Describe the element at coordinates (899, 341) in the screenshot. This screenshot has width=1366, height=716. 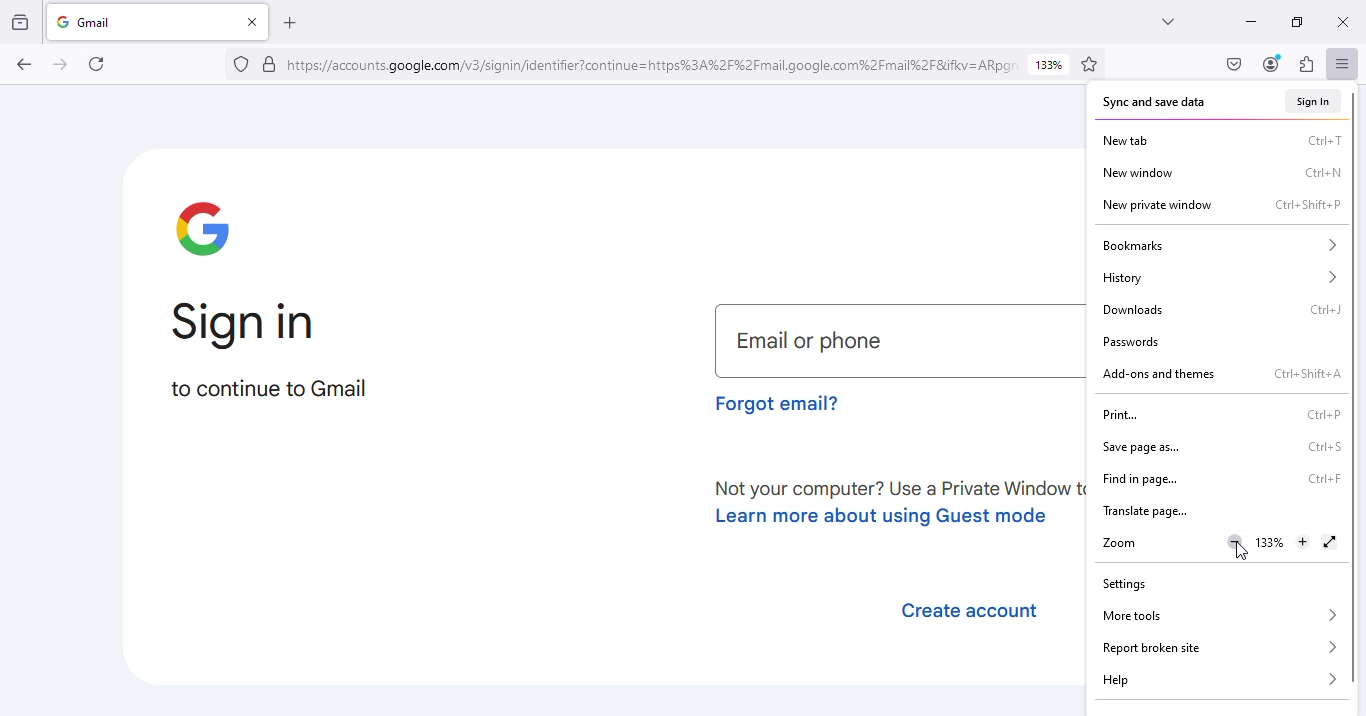
I see `email or phone` at that location.